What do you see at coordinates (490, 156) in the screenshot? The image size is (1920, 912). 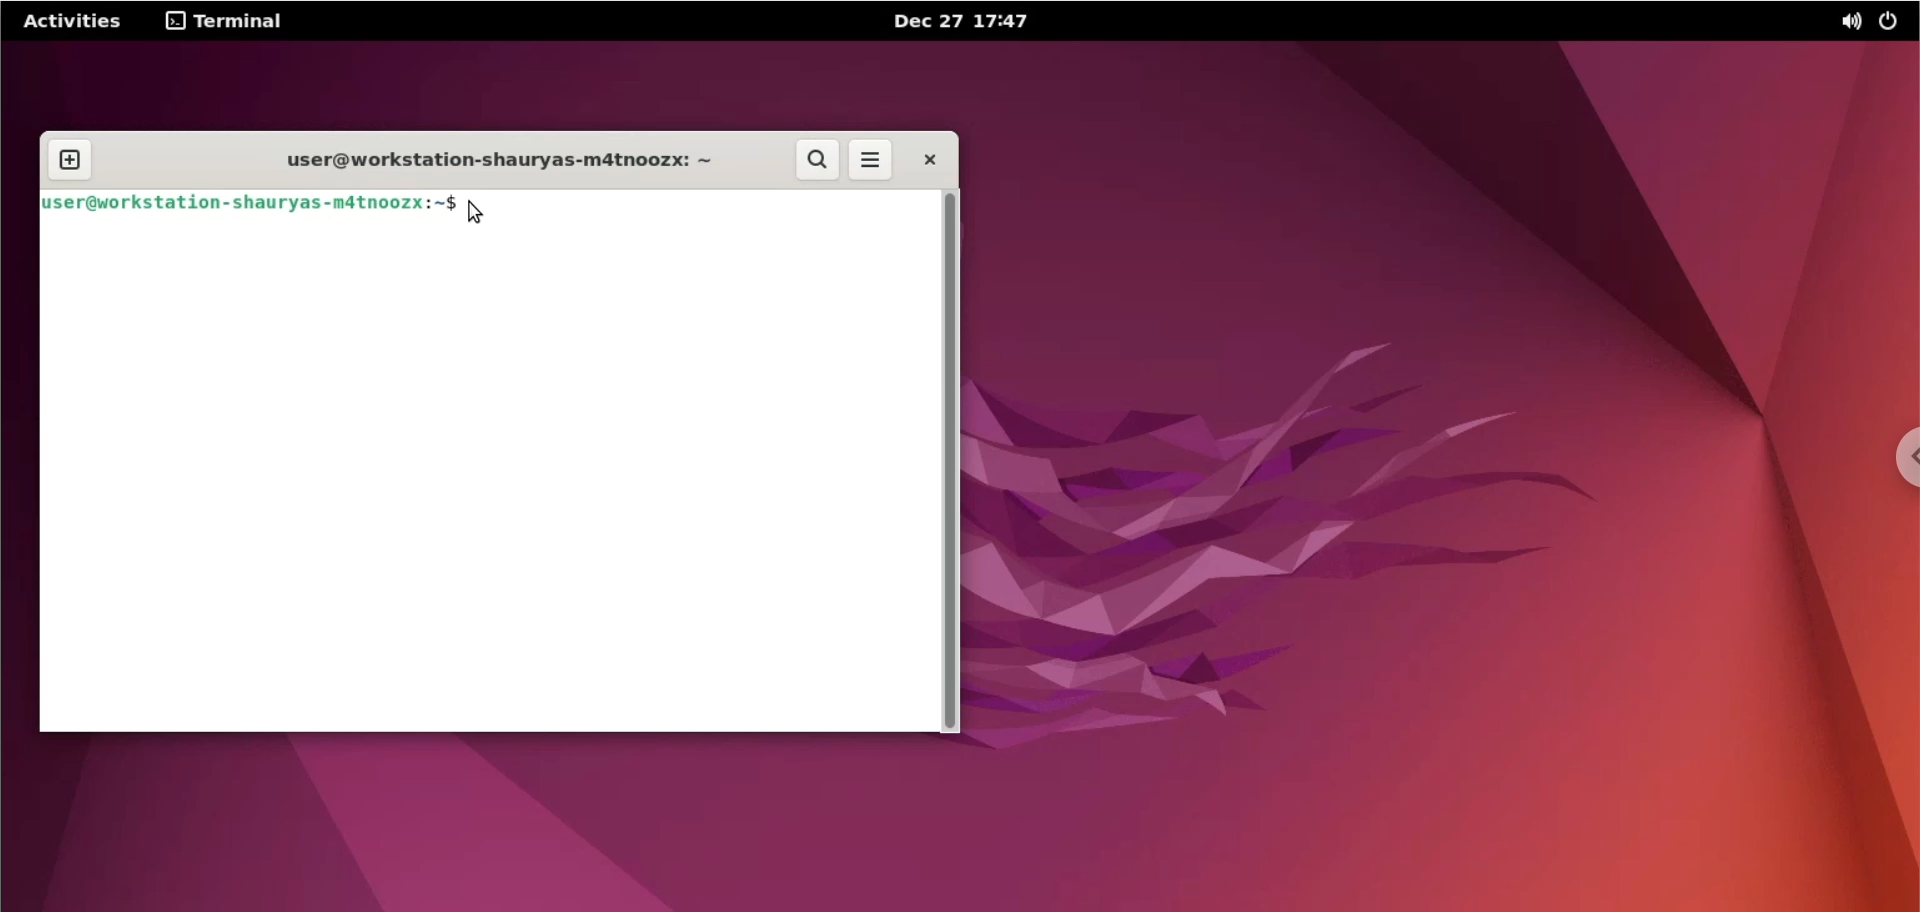 I see `user@workstation-shauryas-m4tnoozx:~` at bounding box center [490, 156].